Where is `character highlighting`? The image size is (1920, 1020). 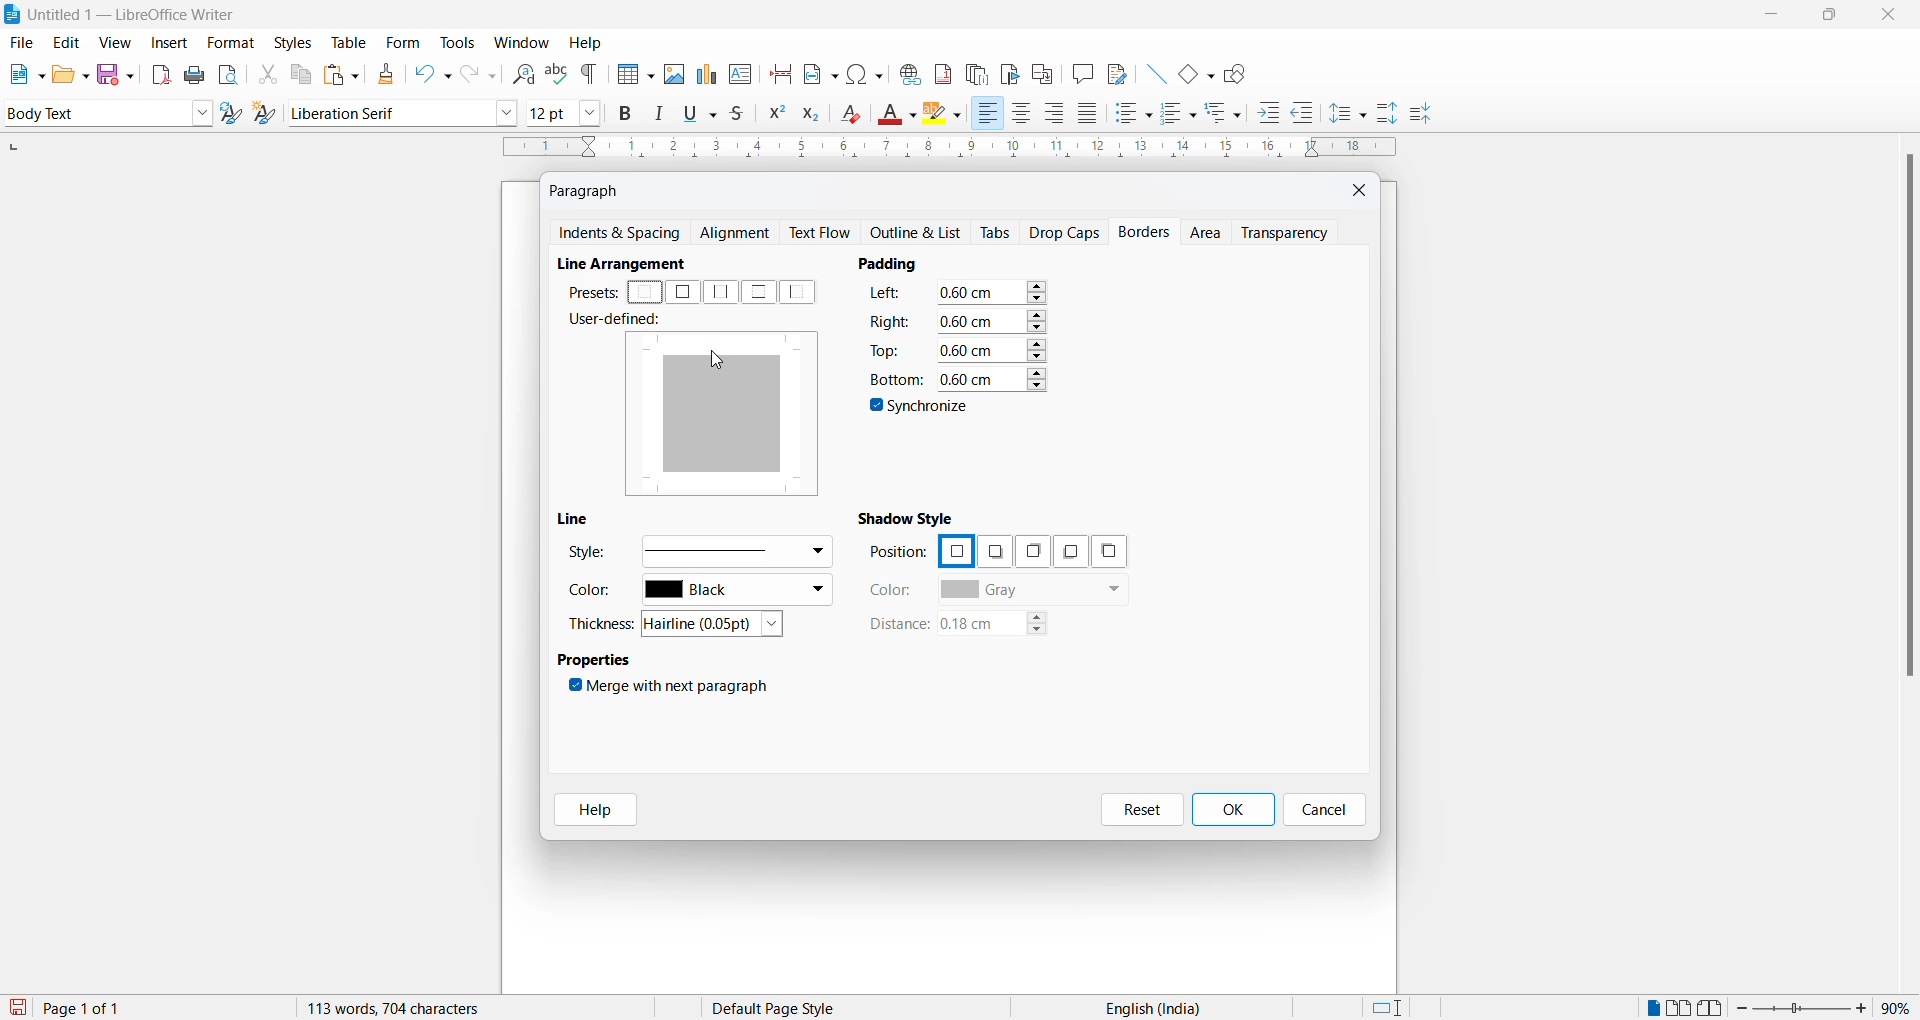 character highlighting is located at coordinates (947, 115).